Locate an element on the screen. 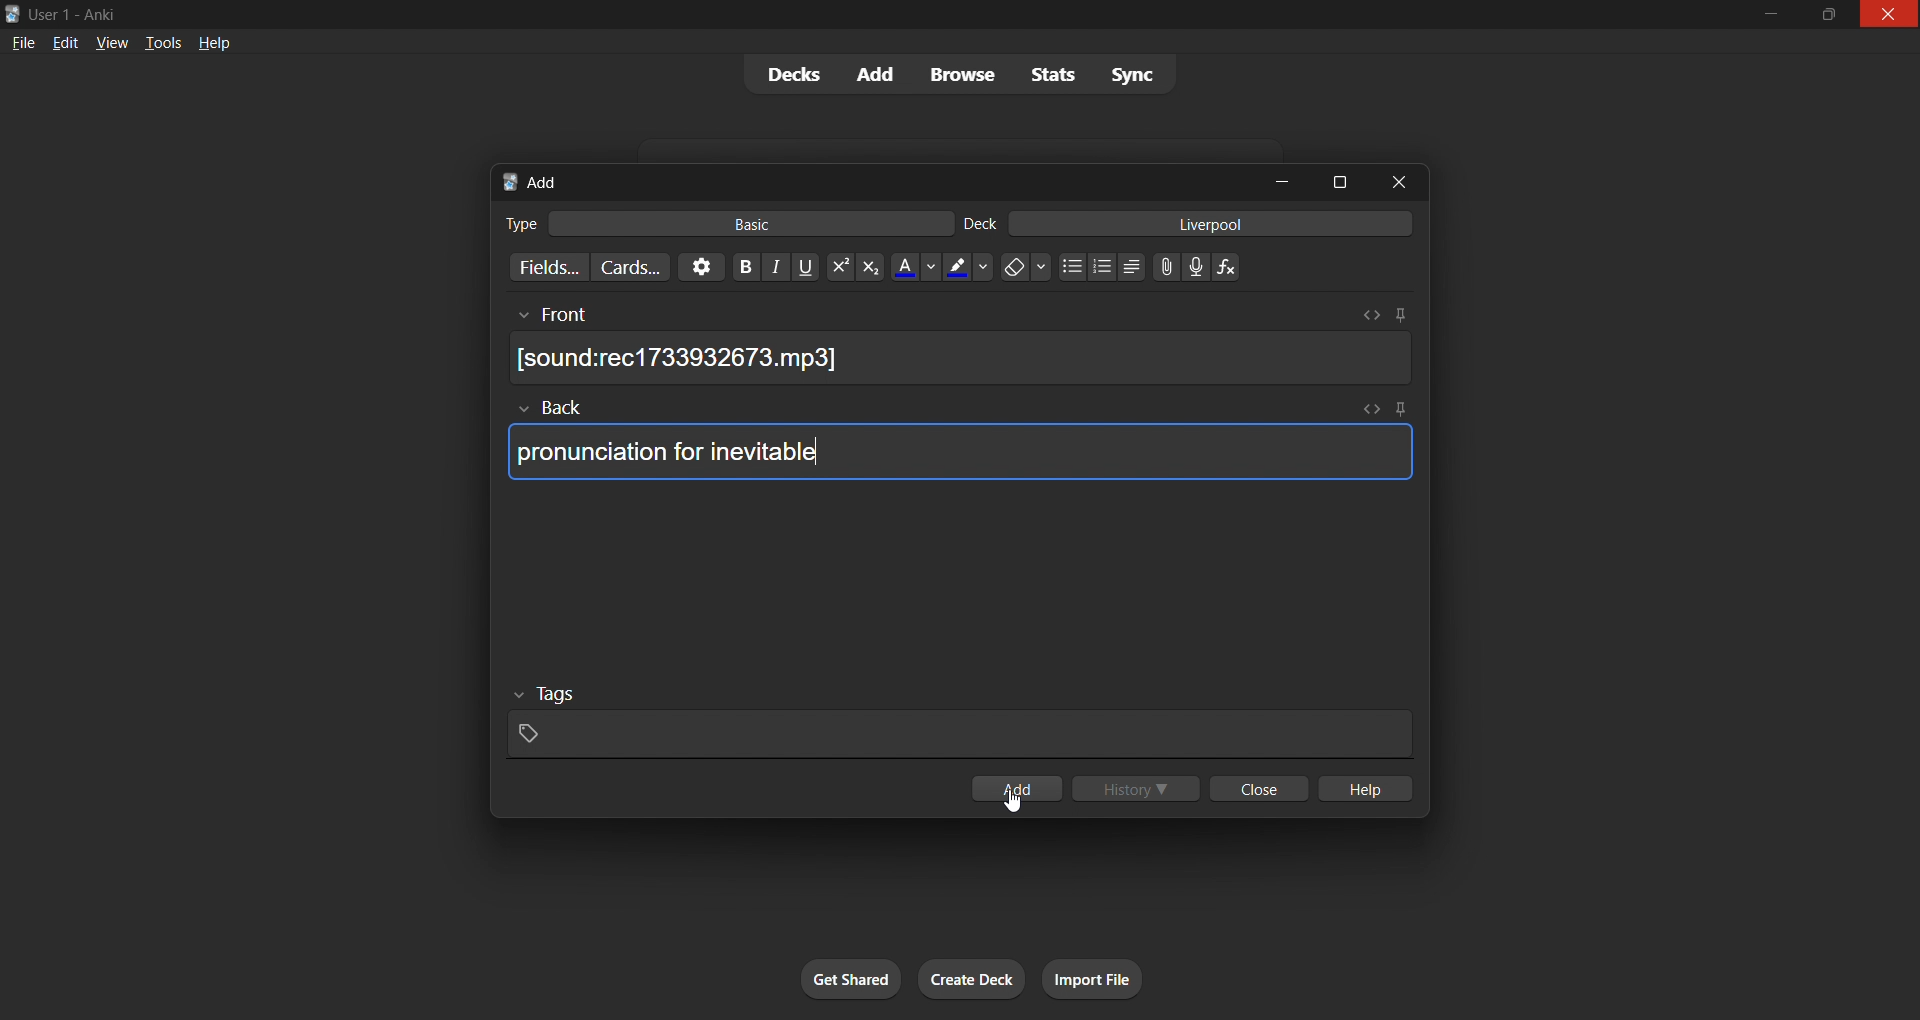 The height and width of the screenshot is (1020, 1920). minimize is located at coordinates (1770, 14).